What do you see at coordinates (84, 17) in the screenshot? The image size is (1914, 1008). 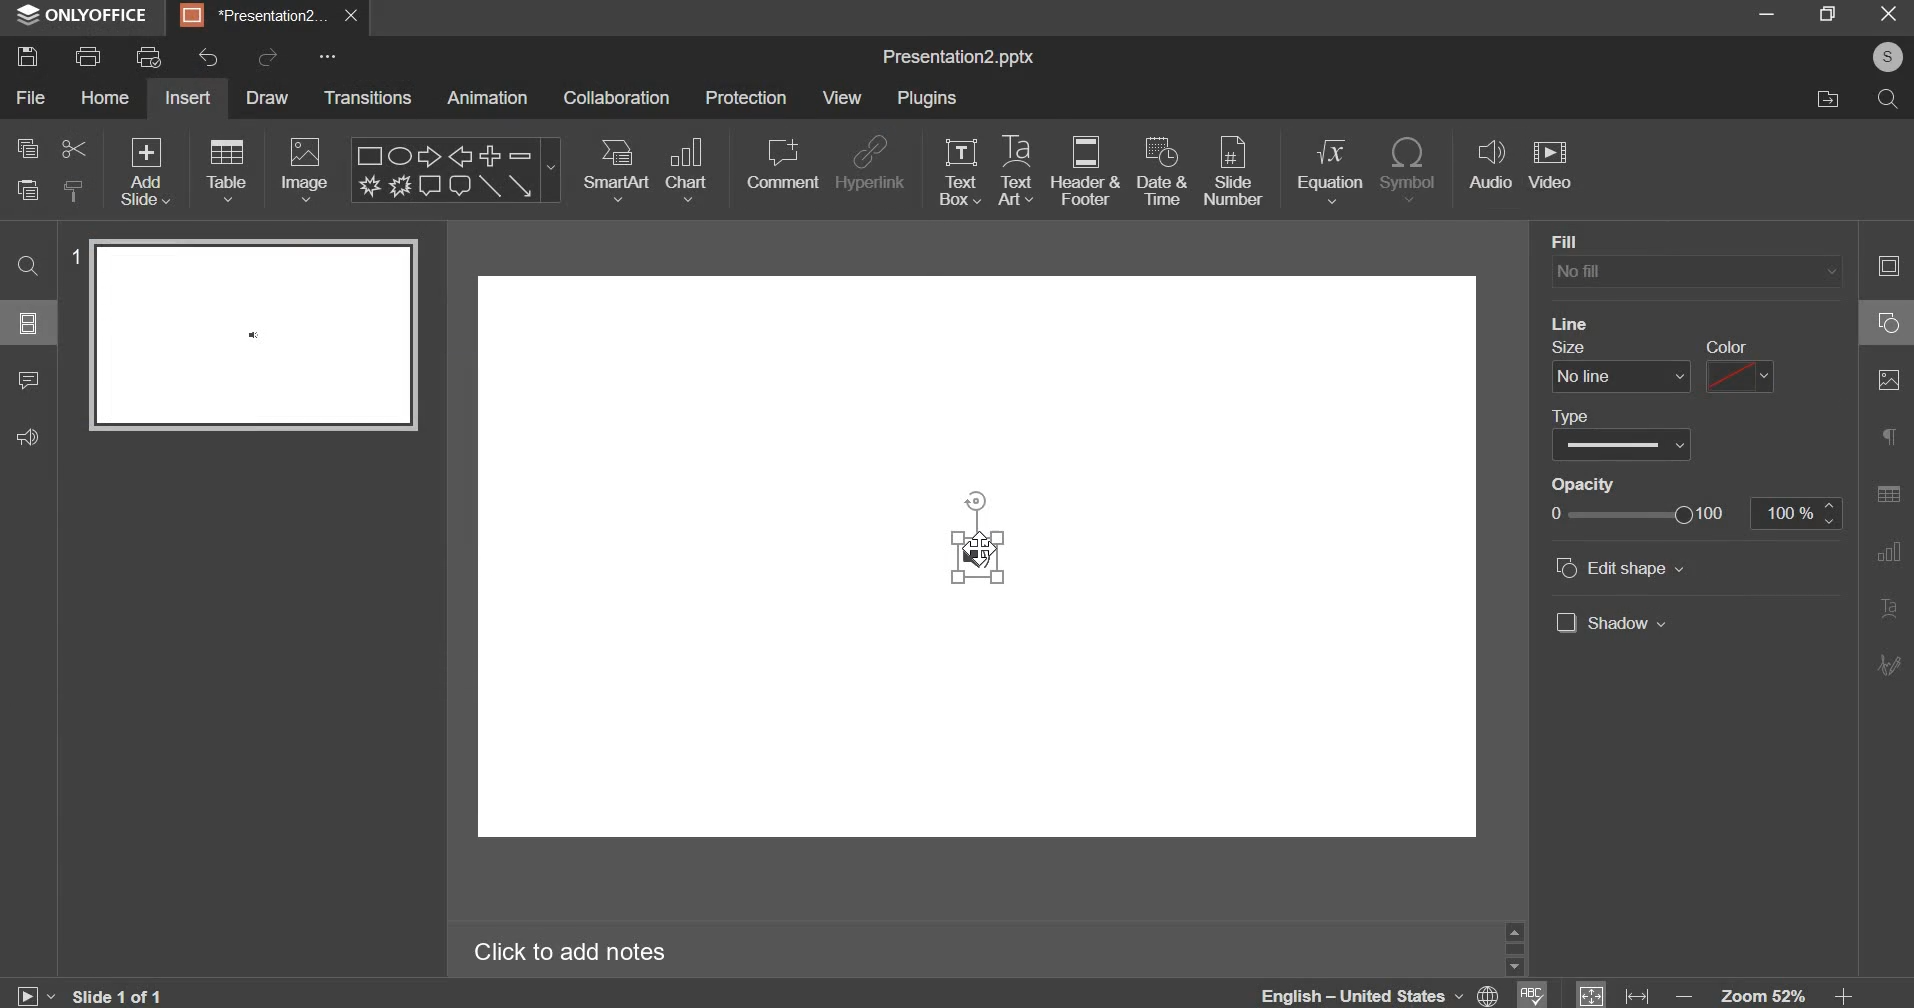 I see `onlyoffice` at bounding box center [84, 17].